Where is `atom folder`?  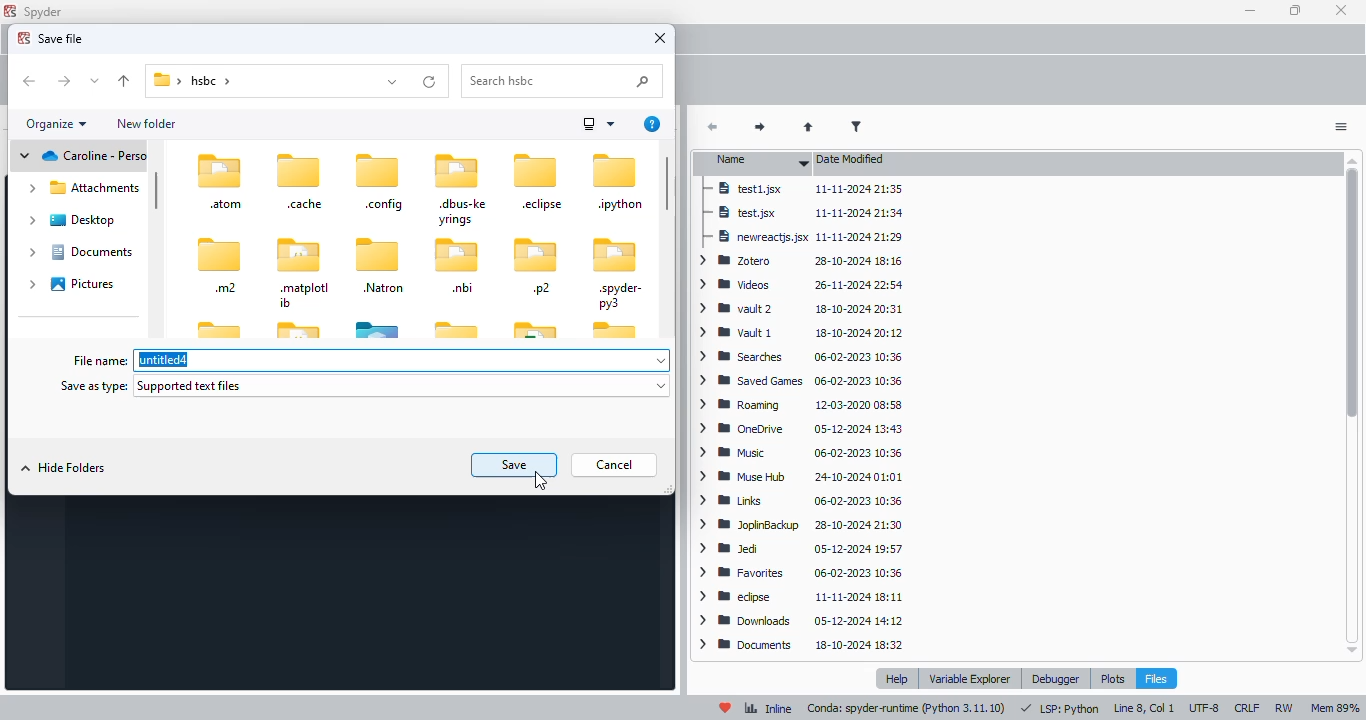 atom folder is located at coordinates (217, 183).